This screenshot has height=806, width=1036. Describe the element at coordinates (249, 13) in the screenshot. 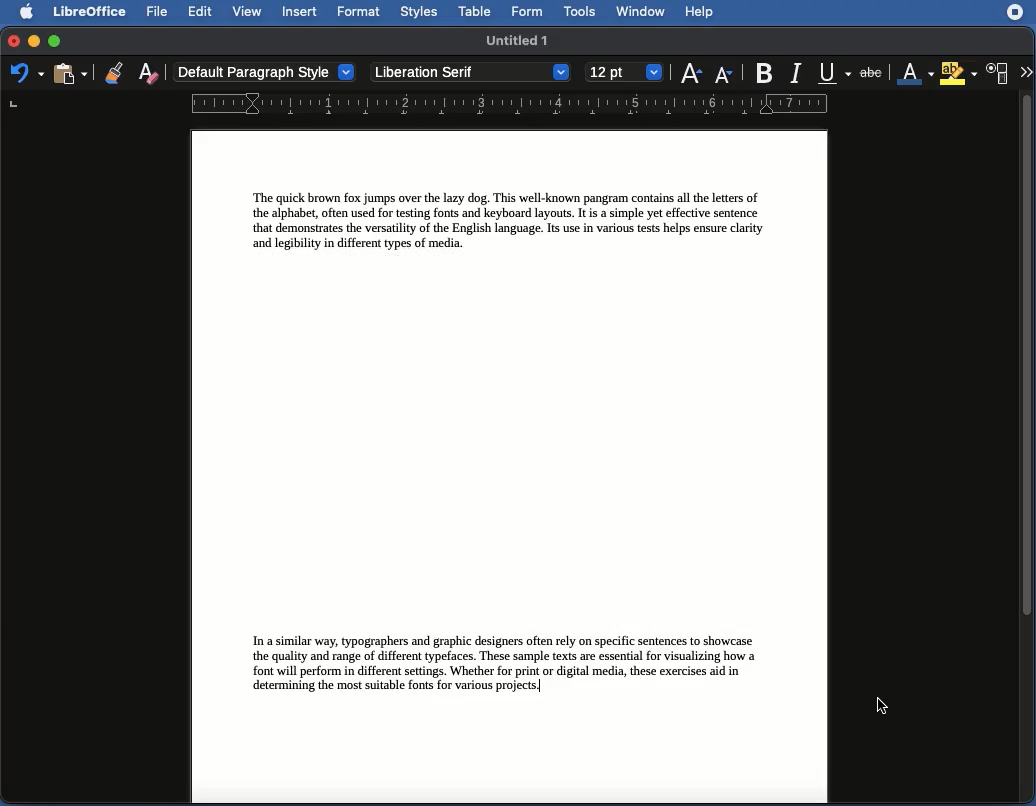

I see `View` at that location.